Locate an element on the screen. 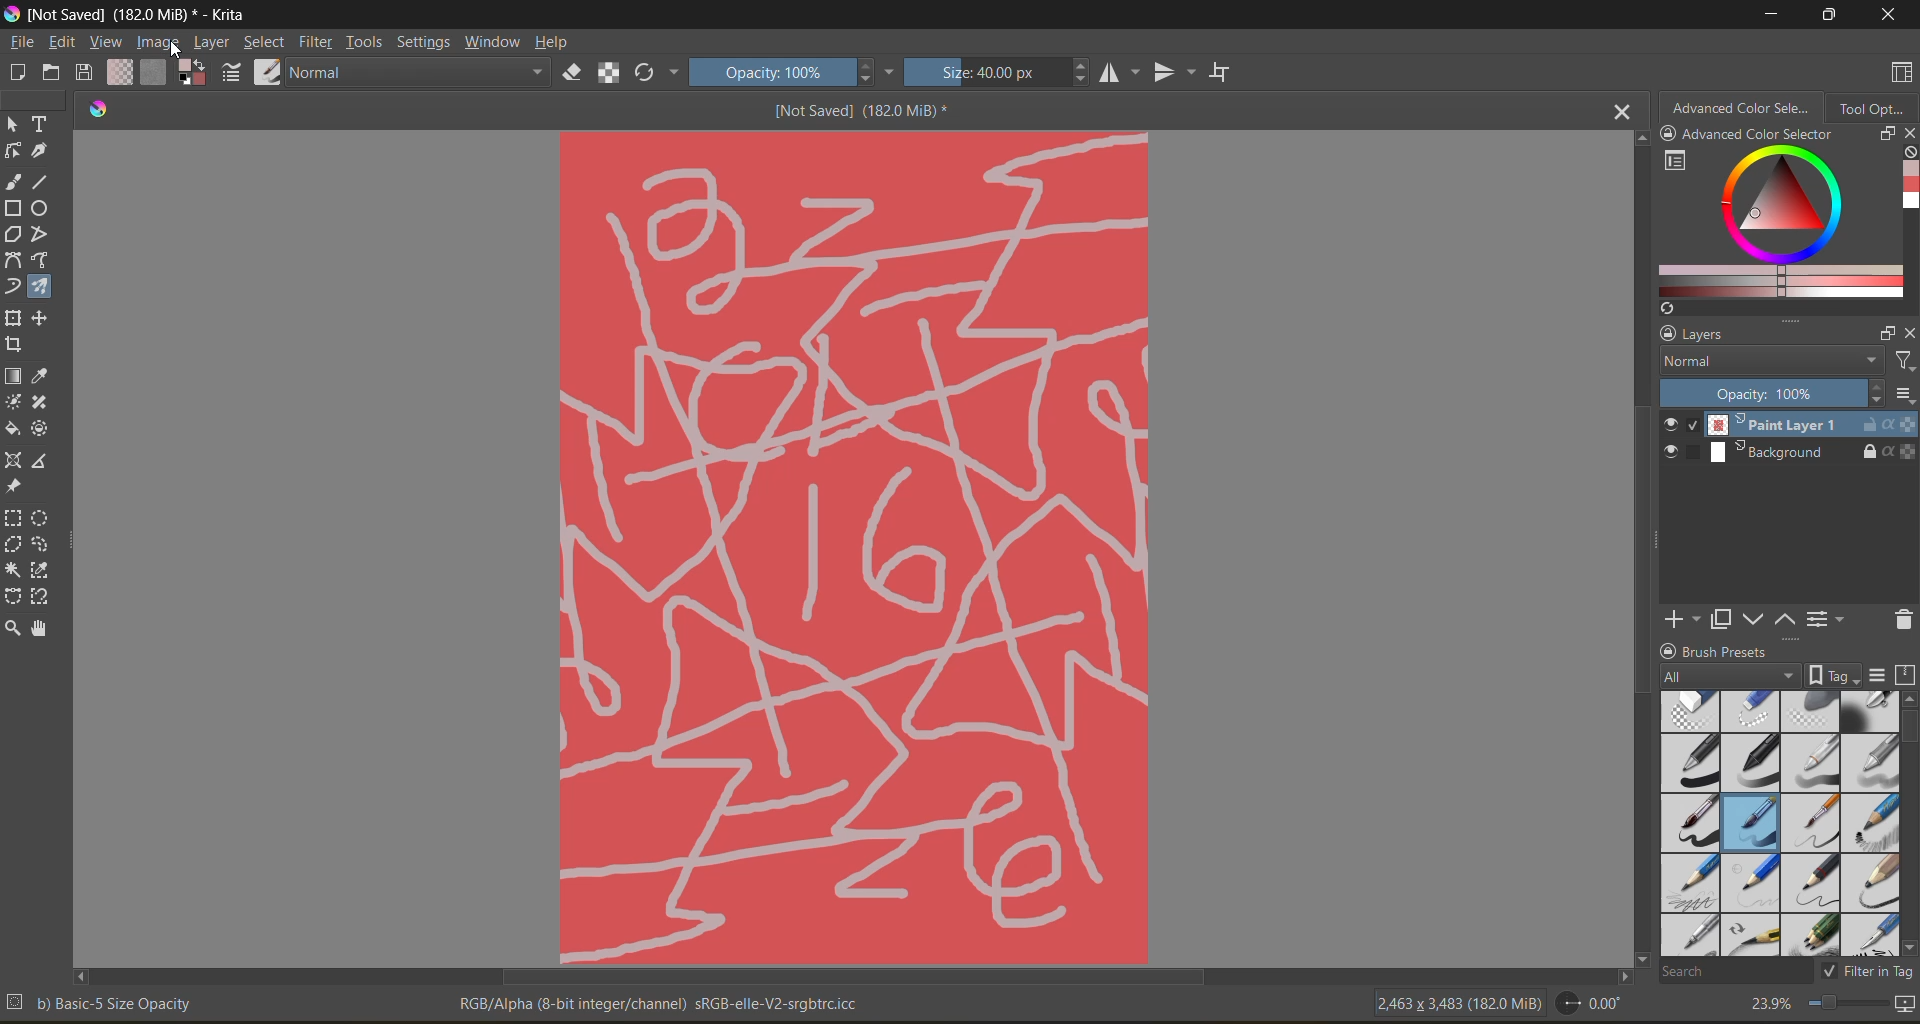 This screenshot has width=1920, height=1024. save is located at coordinates (87, 74).